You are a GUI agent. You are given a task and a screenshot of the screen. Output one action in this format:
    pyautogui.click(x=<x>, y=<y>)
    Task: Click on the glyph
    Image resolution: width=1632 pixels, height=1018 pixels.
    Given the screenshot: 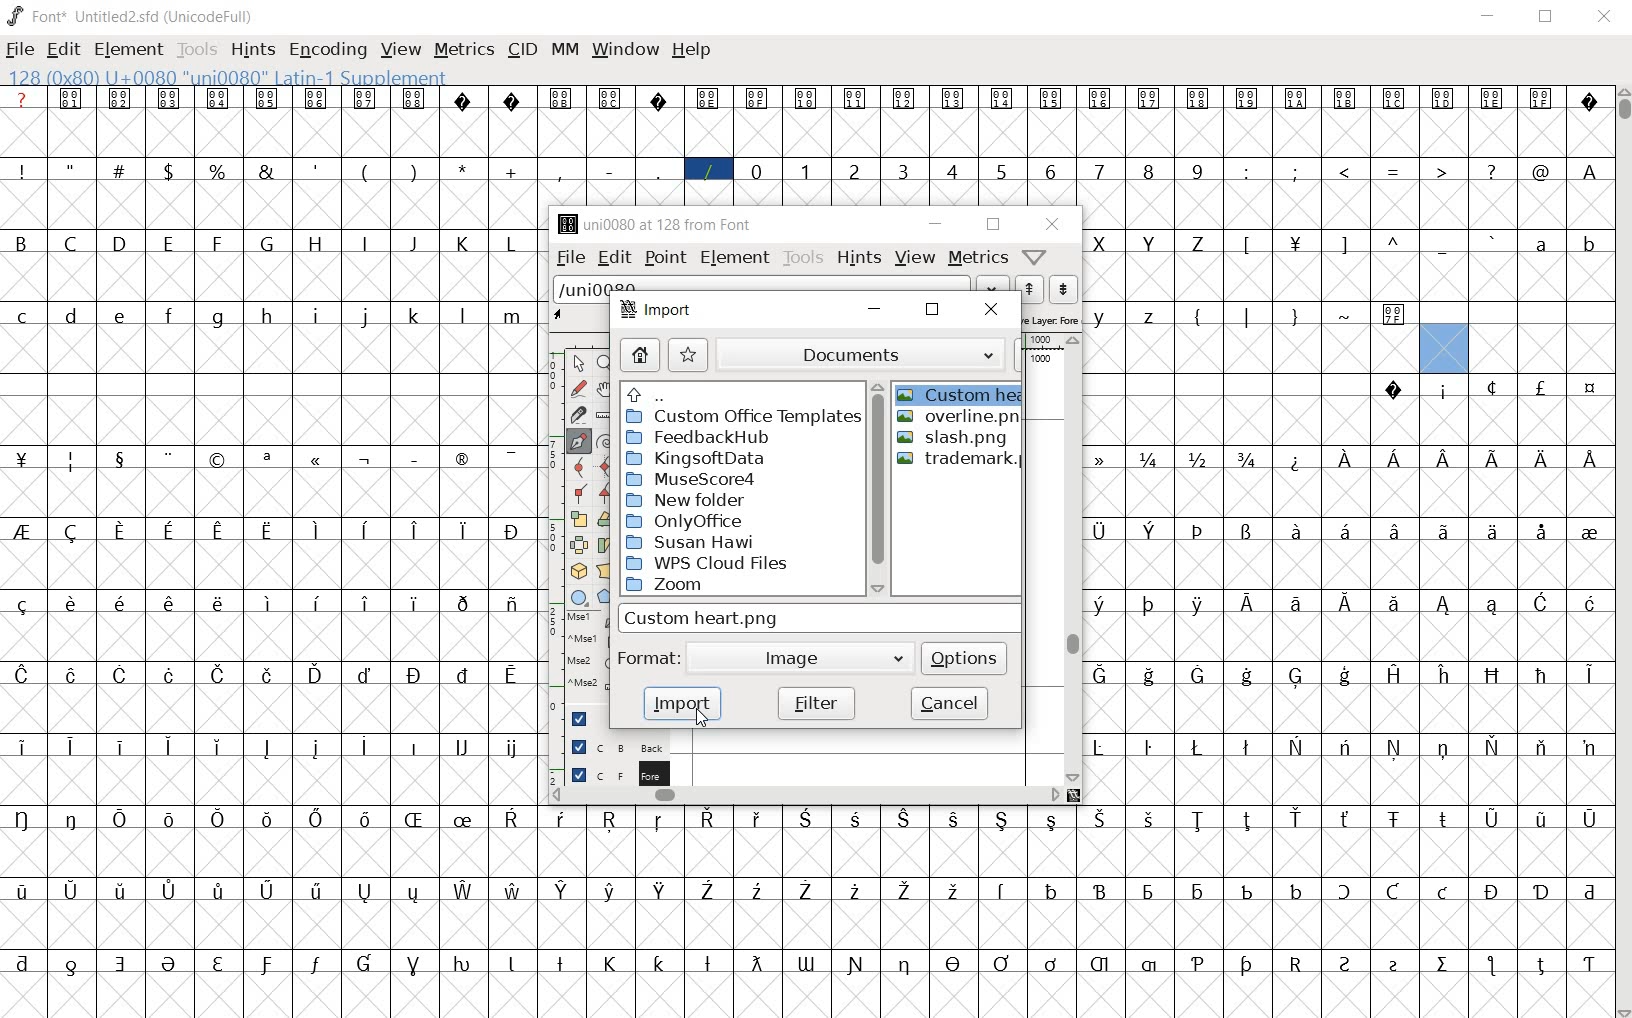 What is the action you would take?
    pyautogui.click(x=21, y=819)
    